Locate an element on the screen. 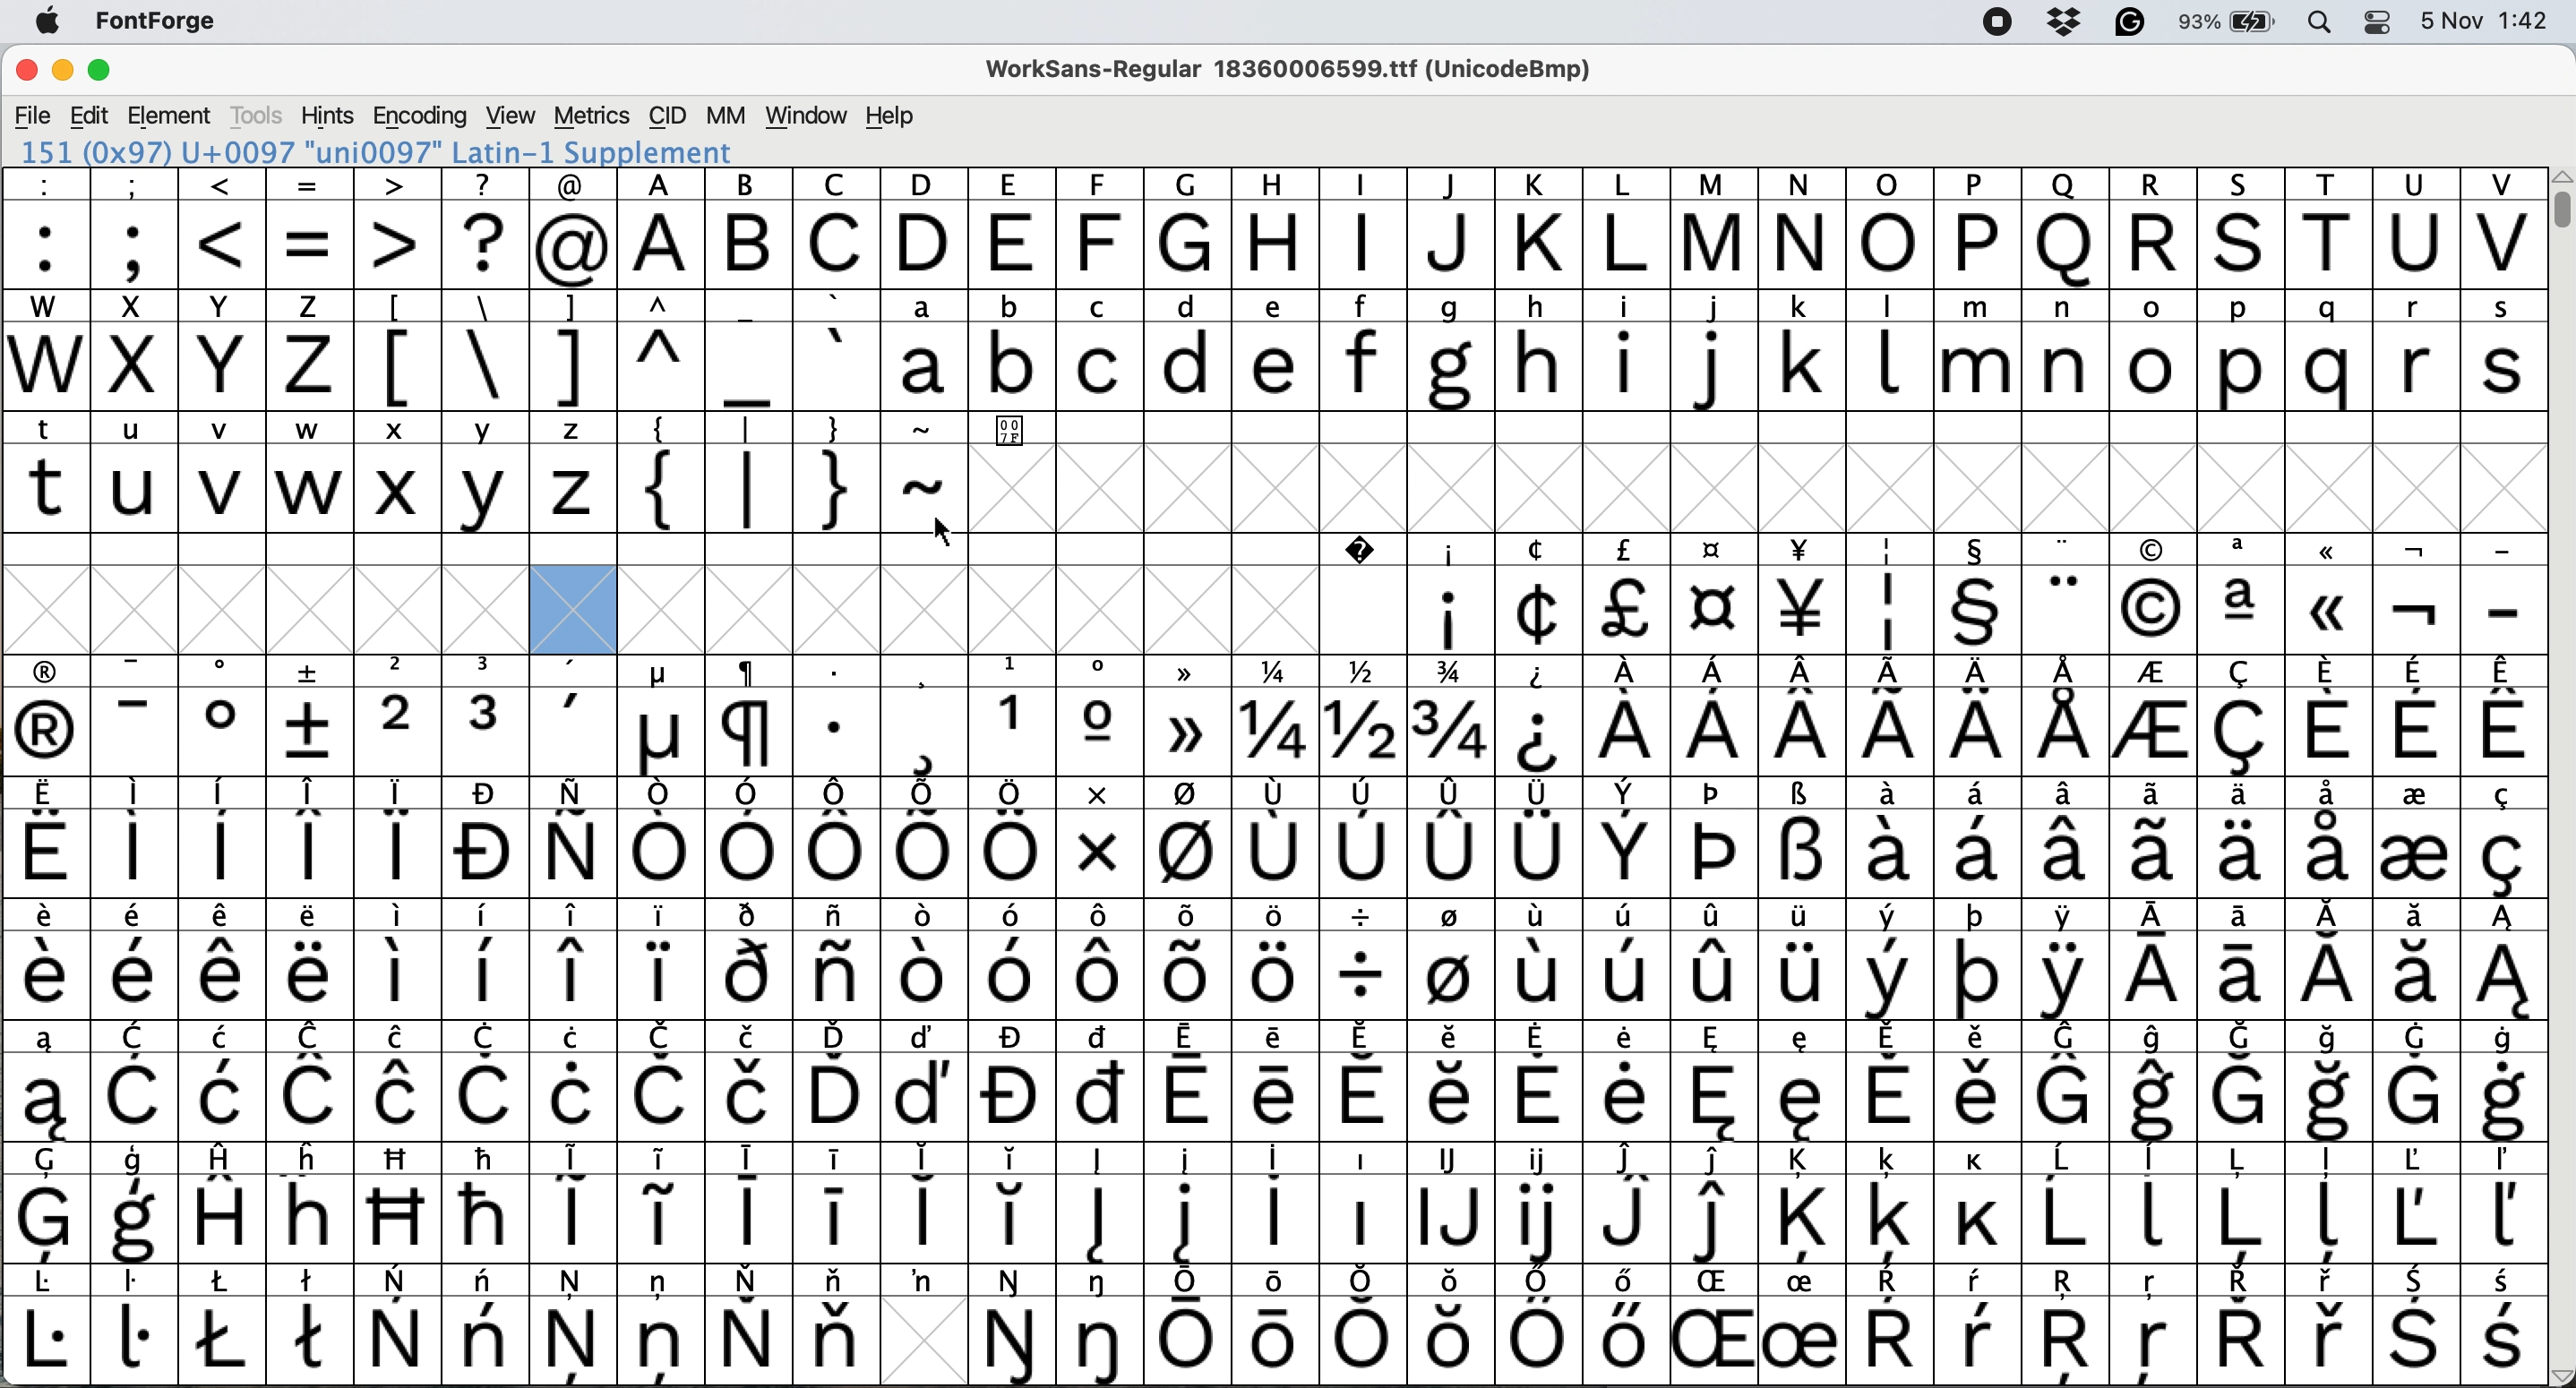 The height and width of the screenshot is (1388, 2576). symbol is located at coordinates (1804, 838).